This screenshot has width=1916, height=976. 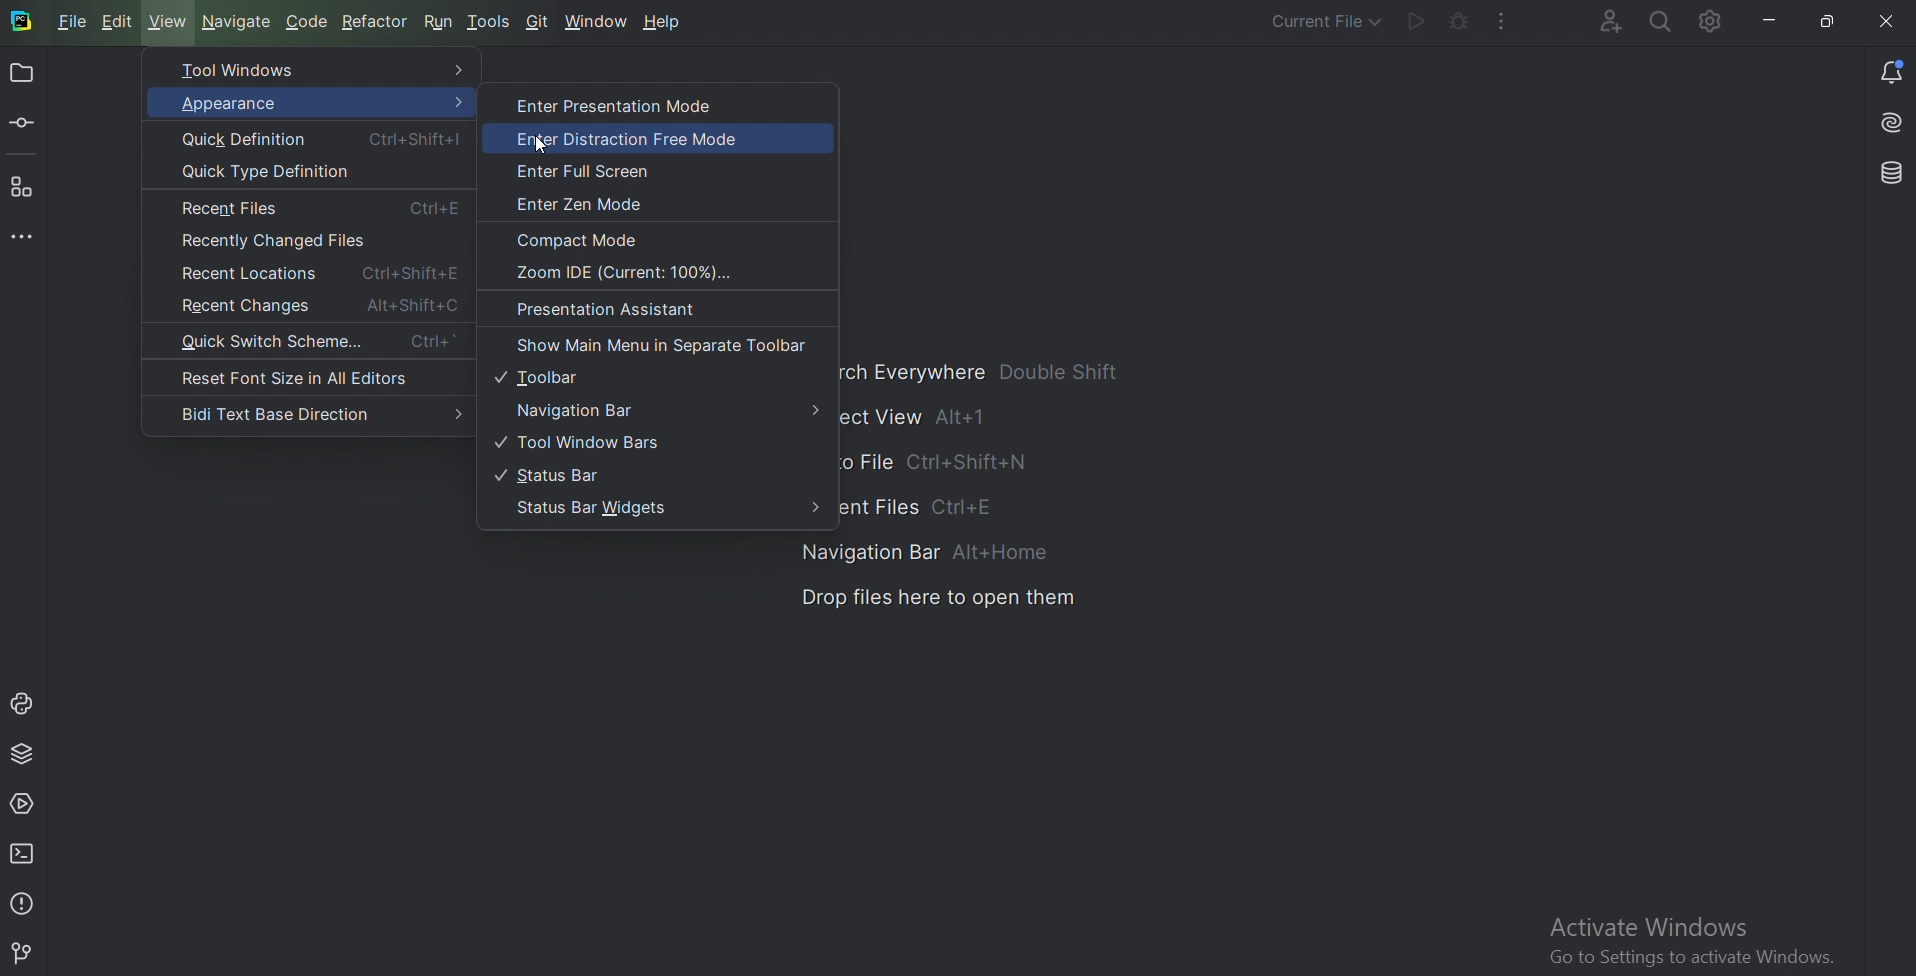 I want to click on Database, so click(x=1889, y=174).